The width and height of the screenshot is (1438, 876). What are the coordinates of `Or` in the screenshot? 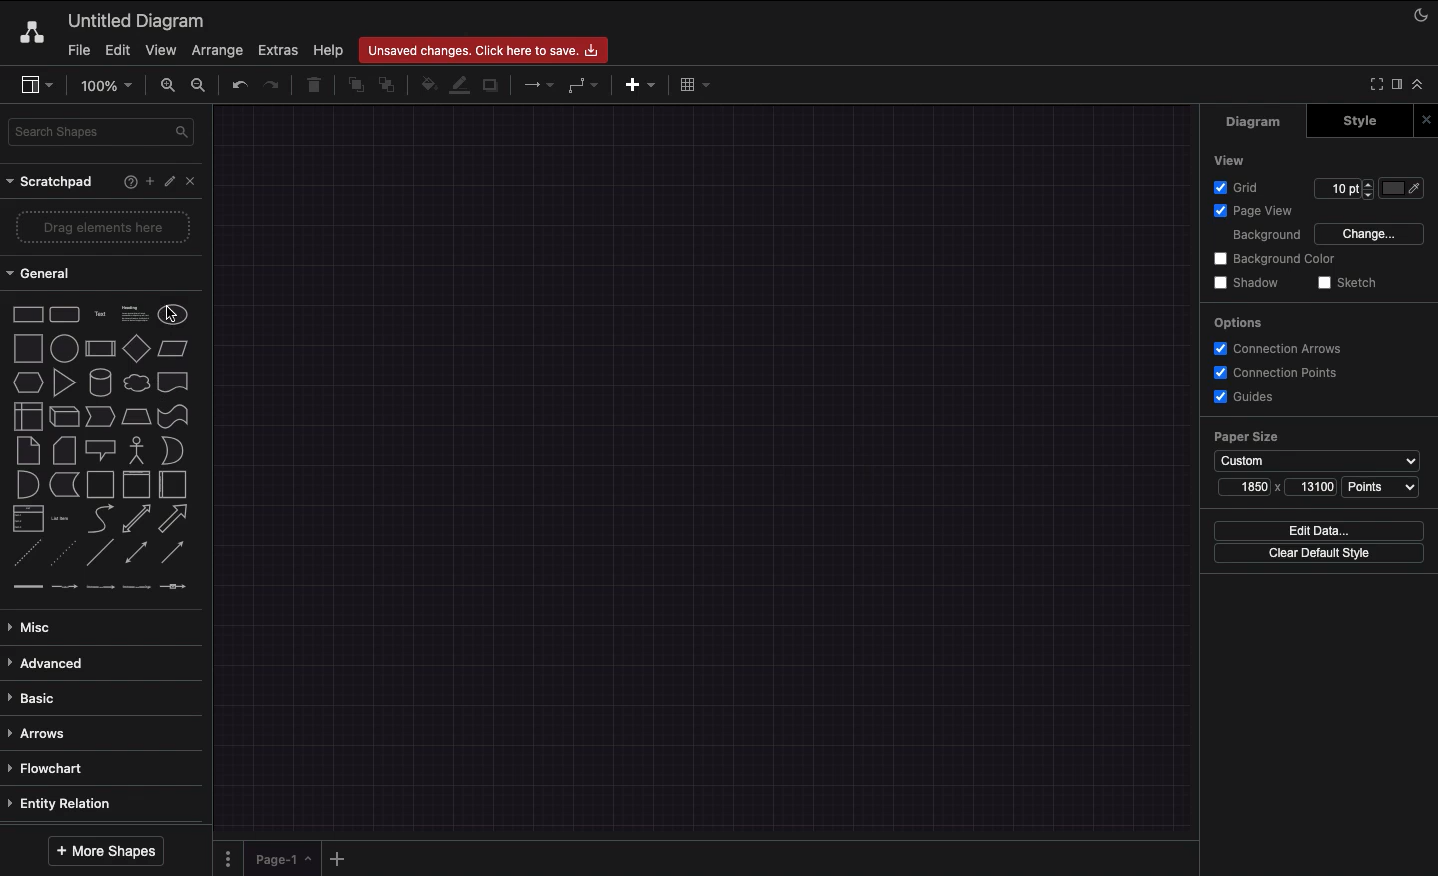 It's located at (173, 449).